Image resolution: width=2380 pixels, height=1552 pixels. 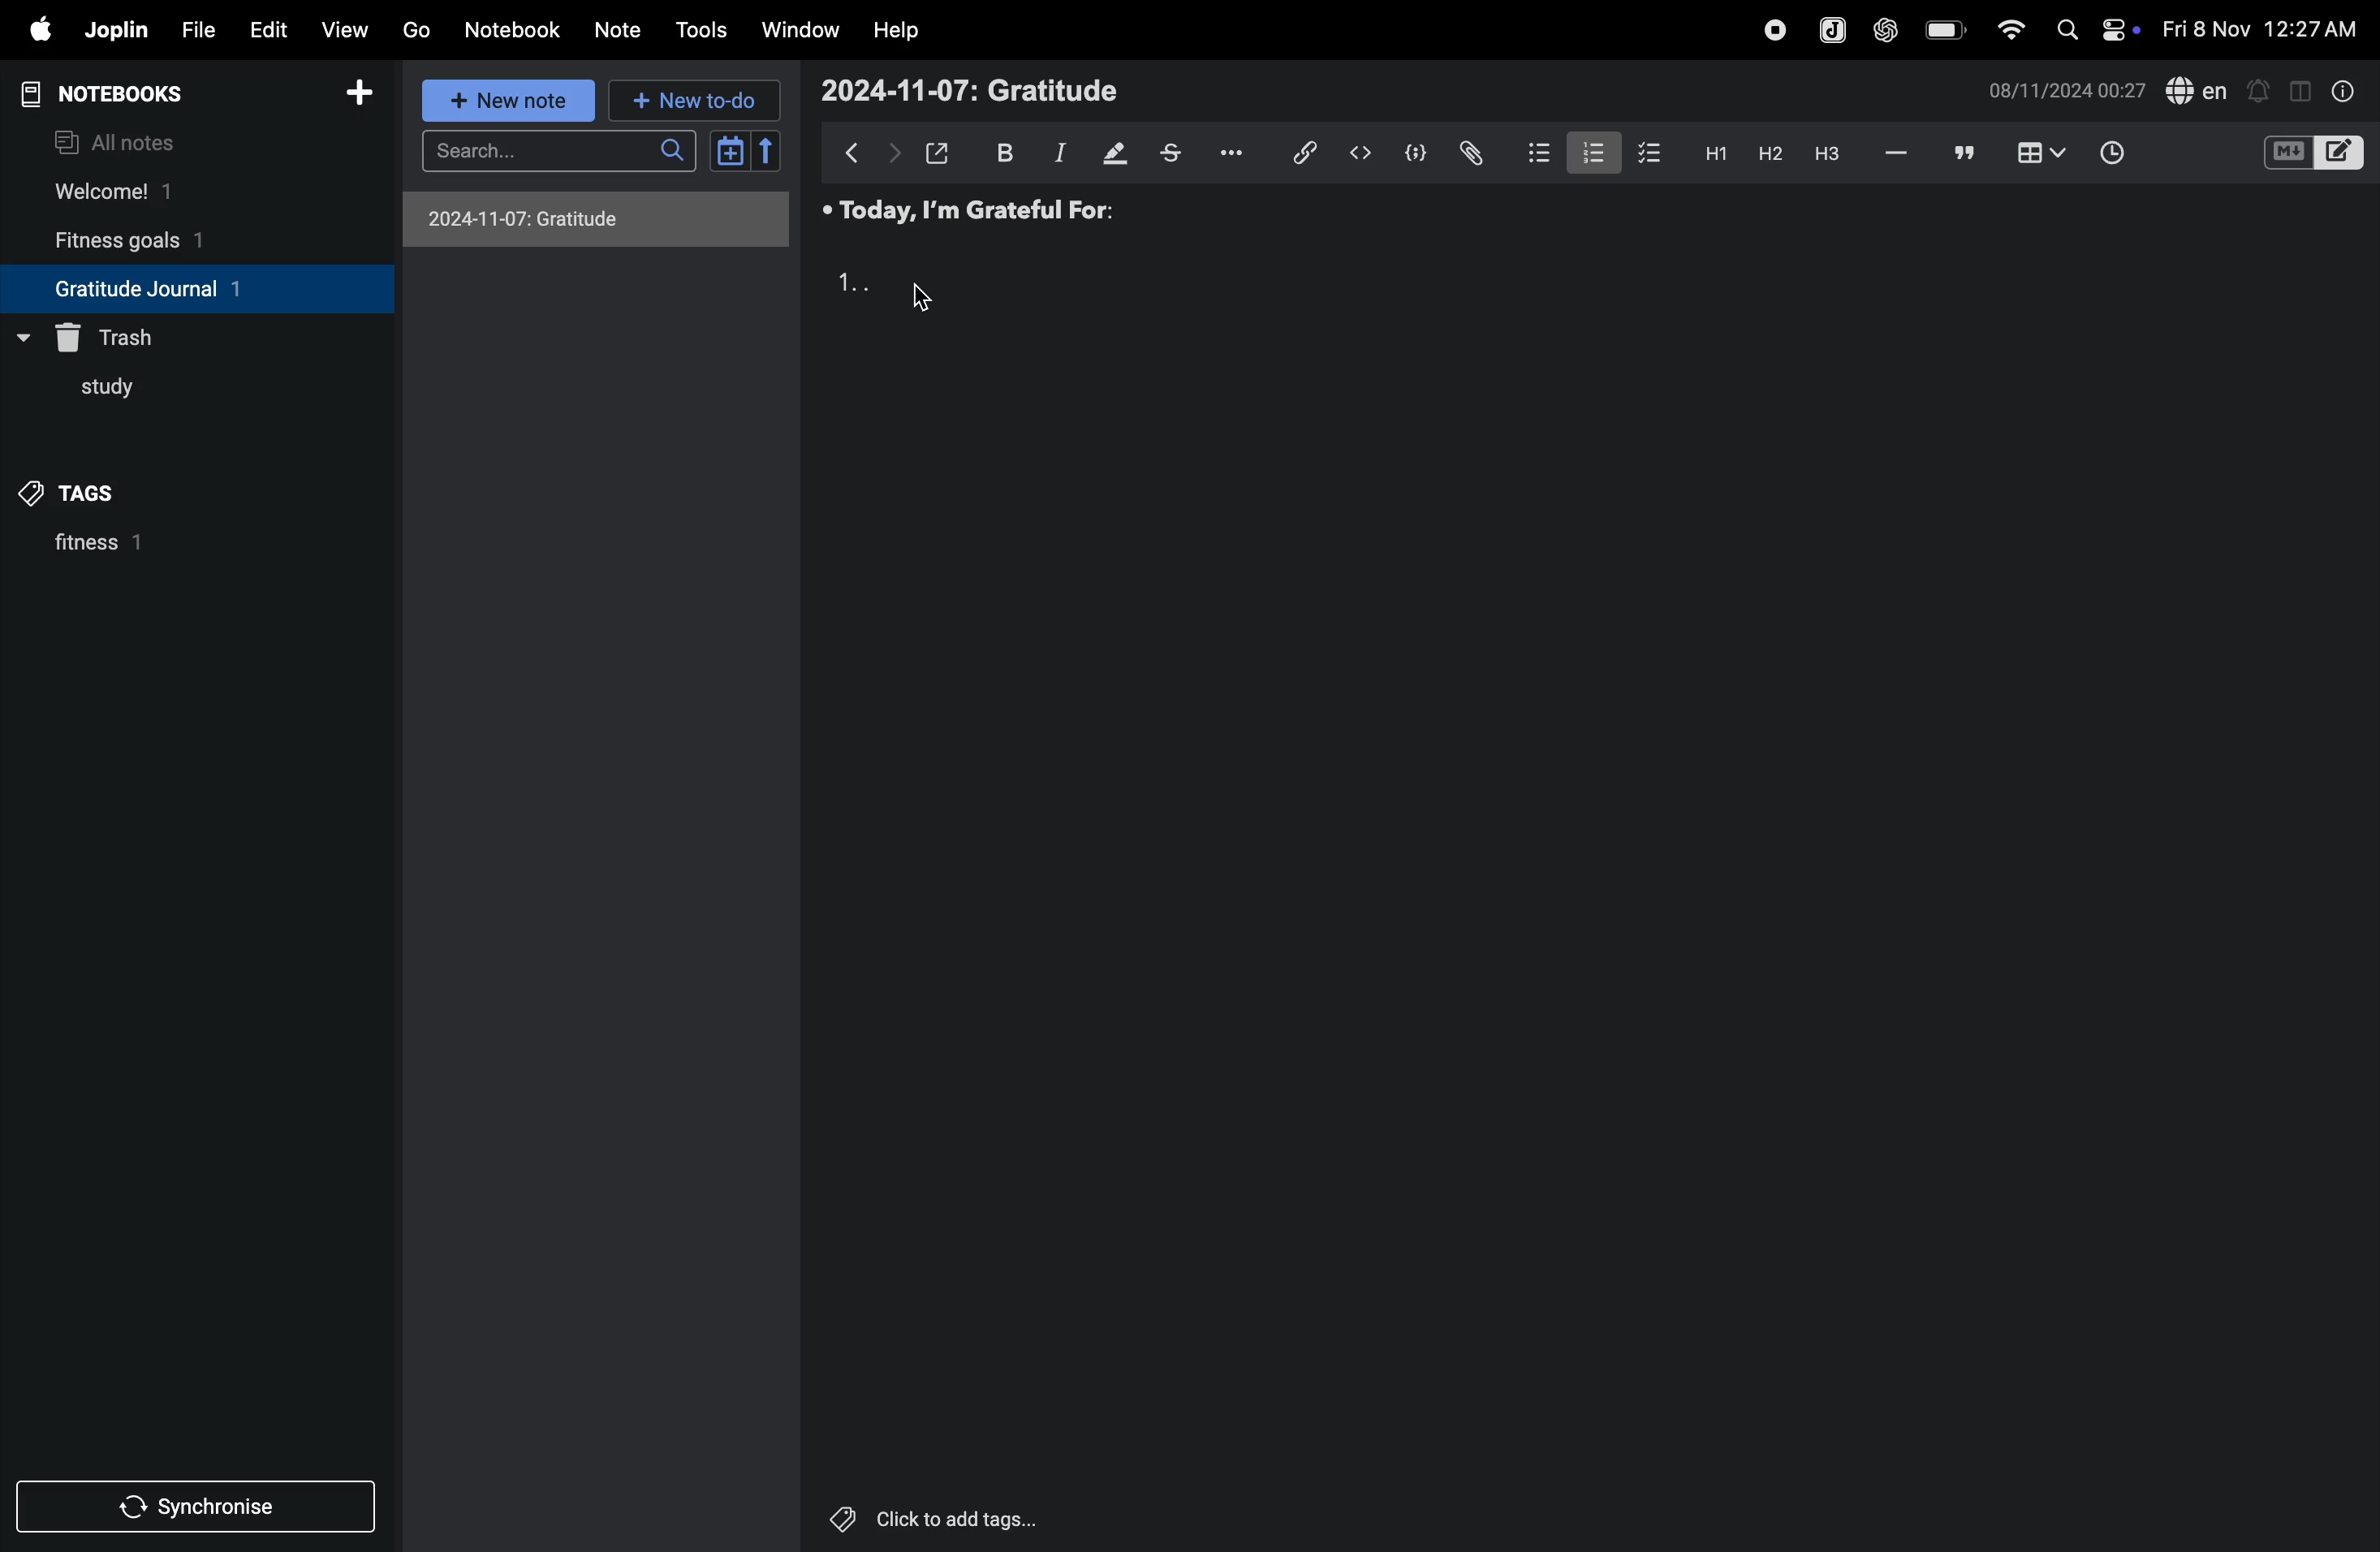 What do you see at coordinates (2009, 31) in the screenshot?
I see `wifi` at bounding box center [2009, 31].